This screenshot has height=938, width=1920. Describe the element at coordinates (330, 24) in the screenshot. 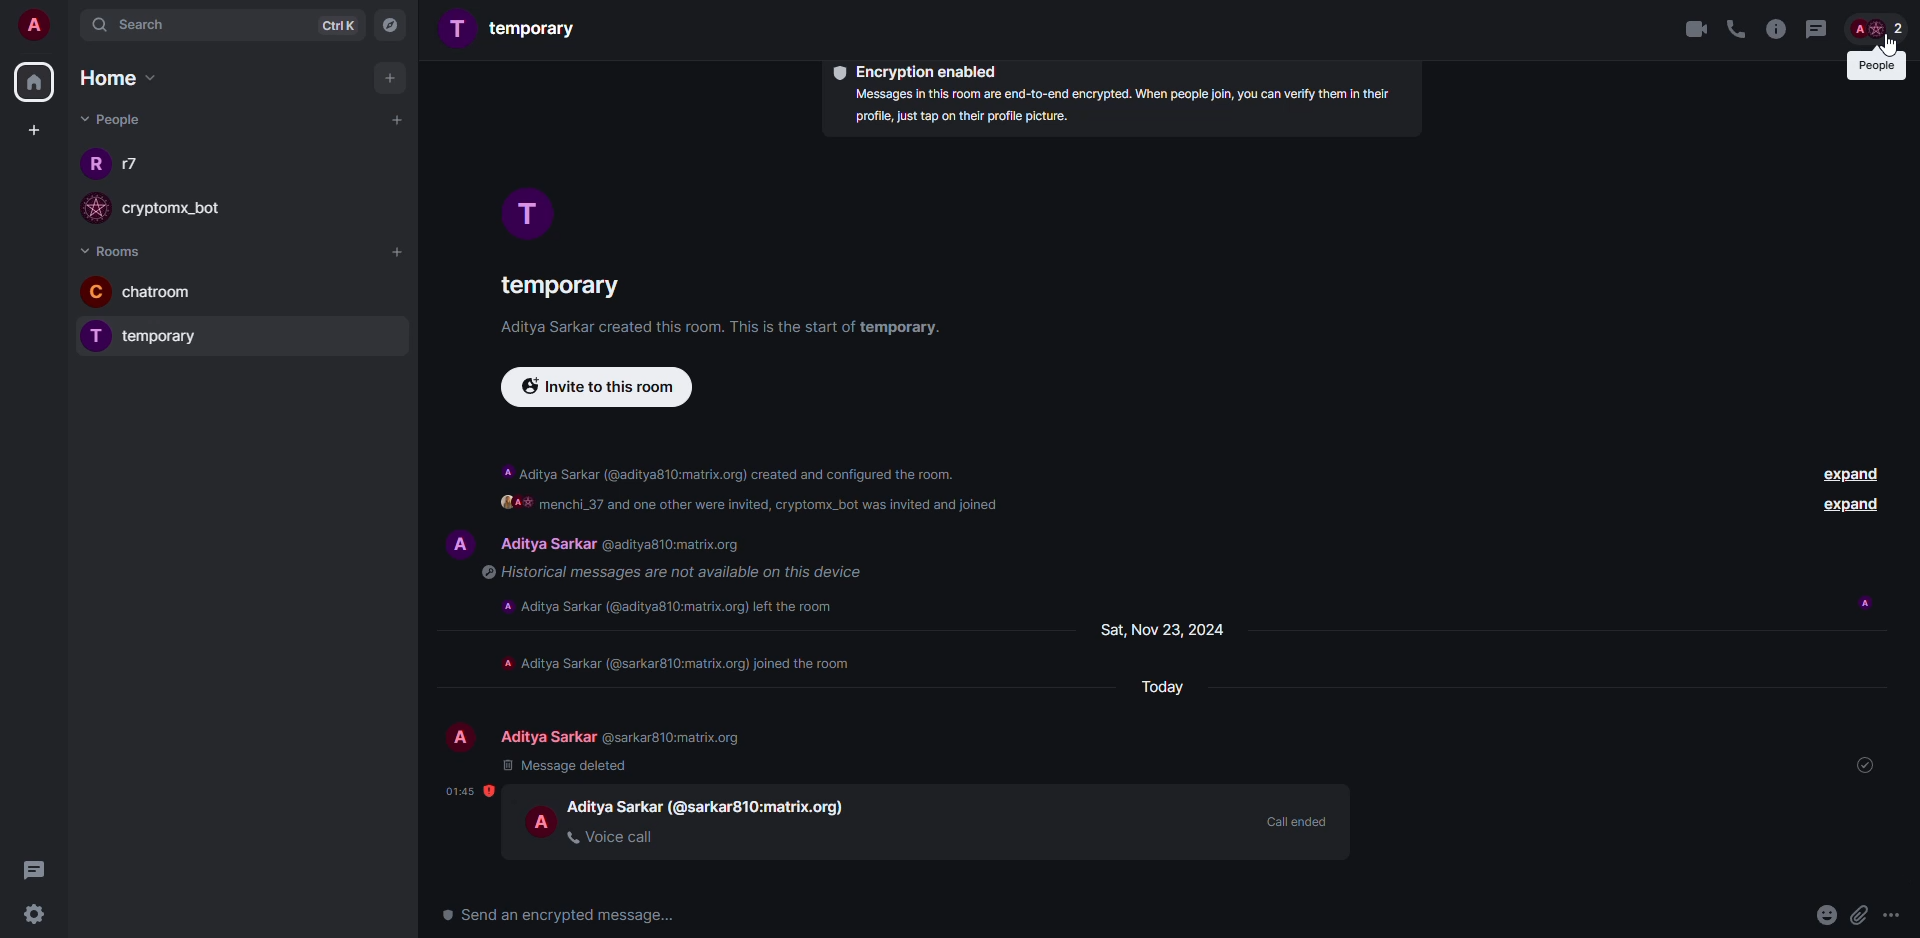

I see `ctrlK` at that location.